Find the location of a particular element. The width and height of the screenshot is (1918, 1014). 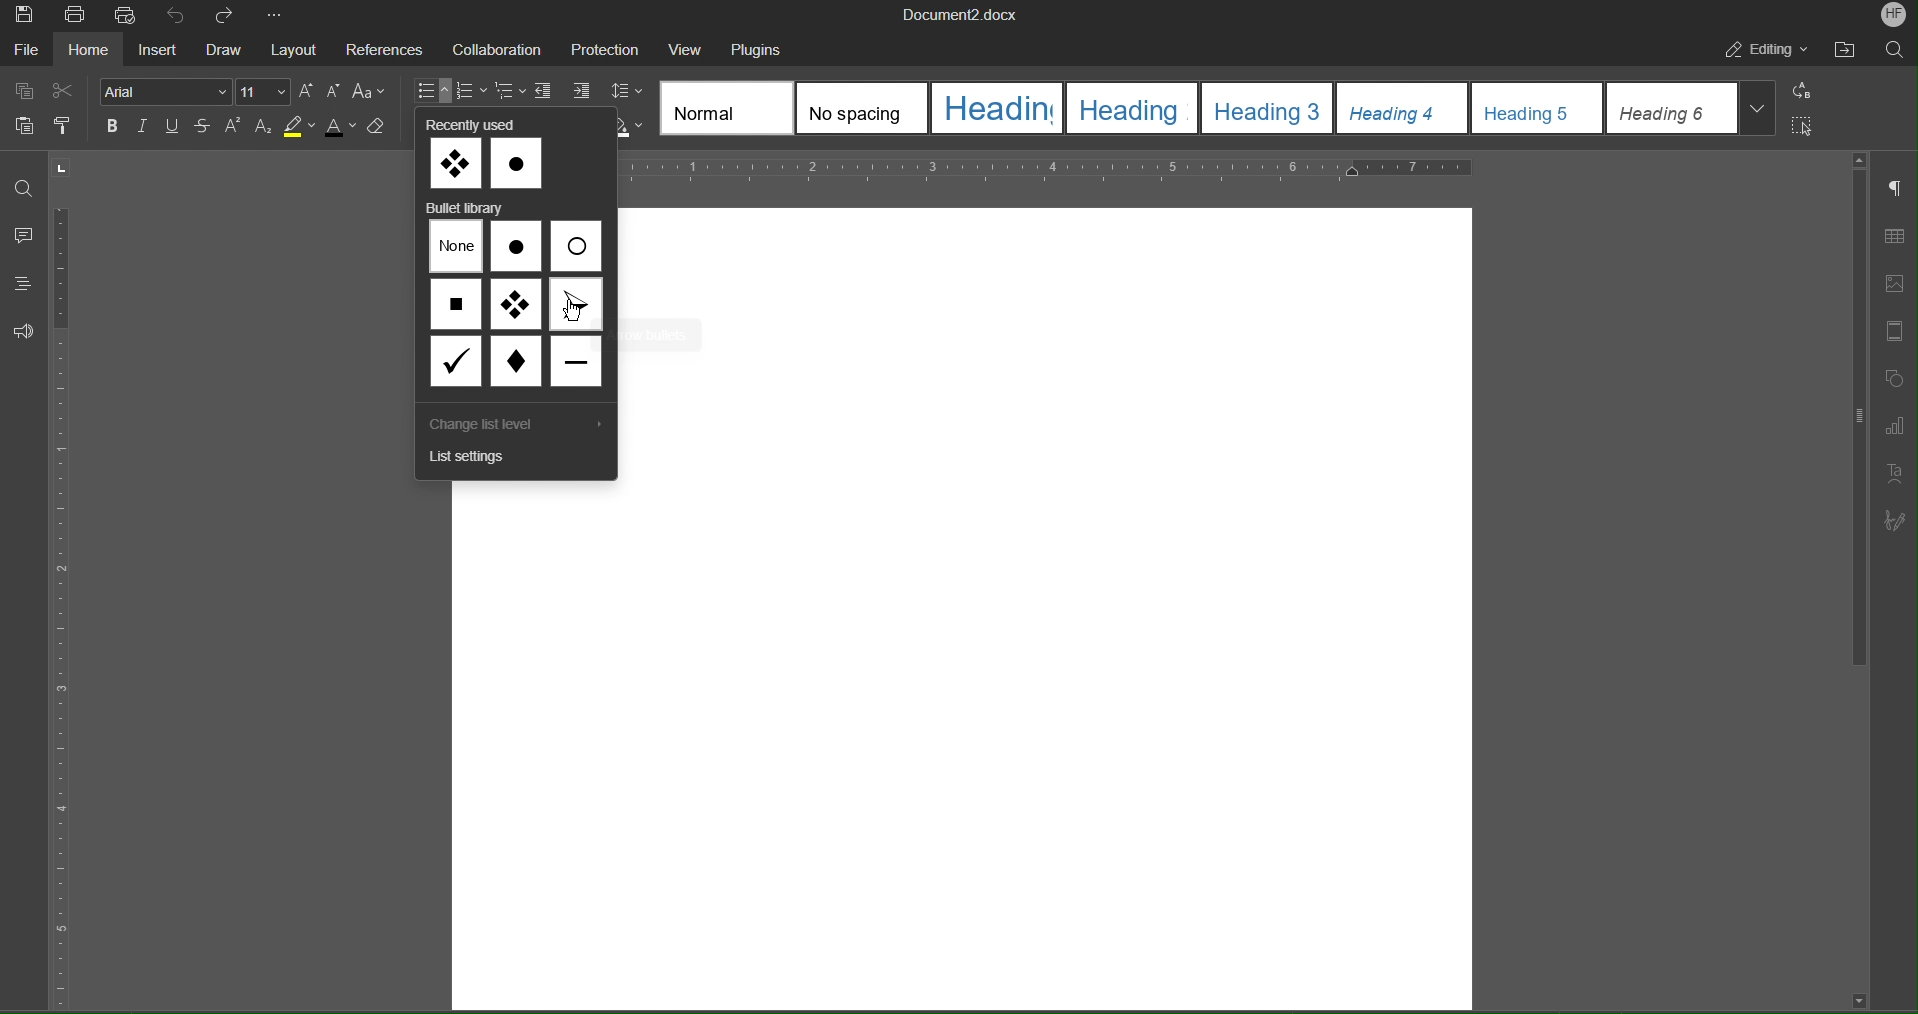

Erase Style is located at coordinates (382, 127).